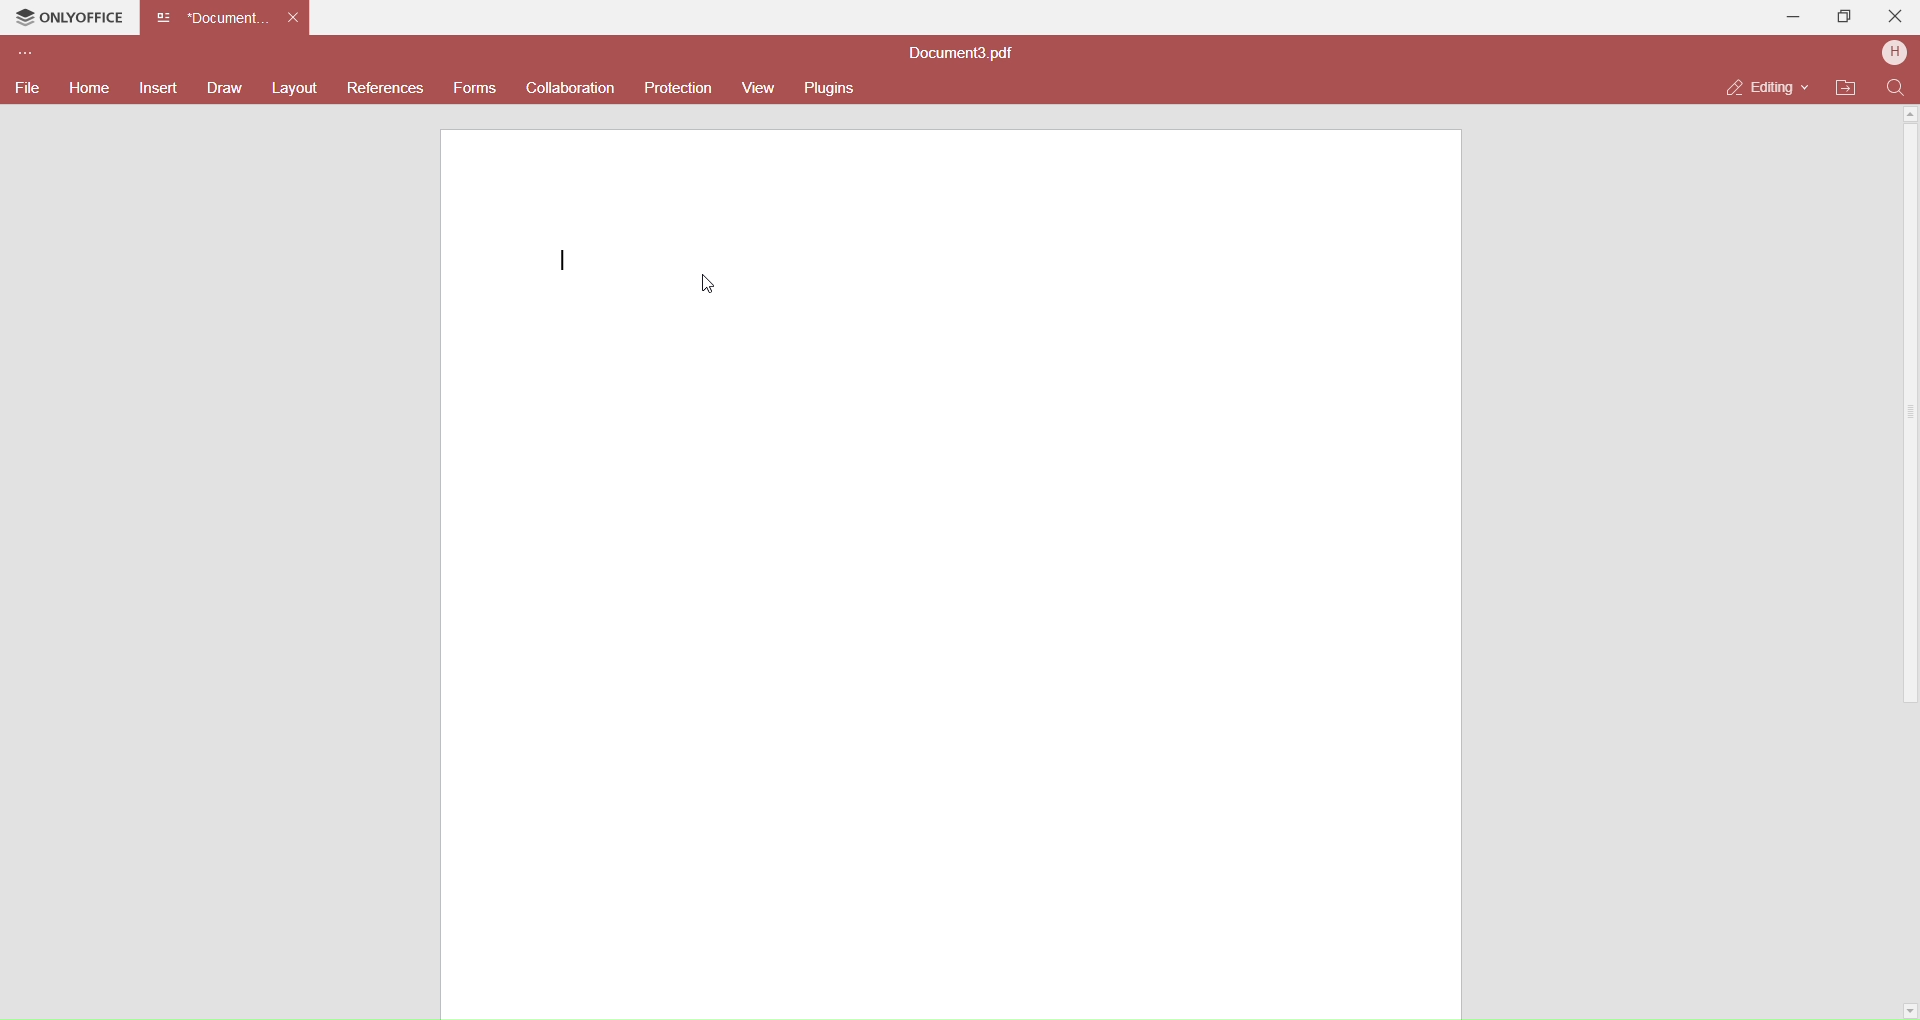  What do you see at coordinates (834, 87) in the screenshot?
I see `Plugins` at bounding box center [834, 87].